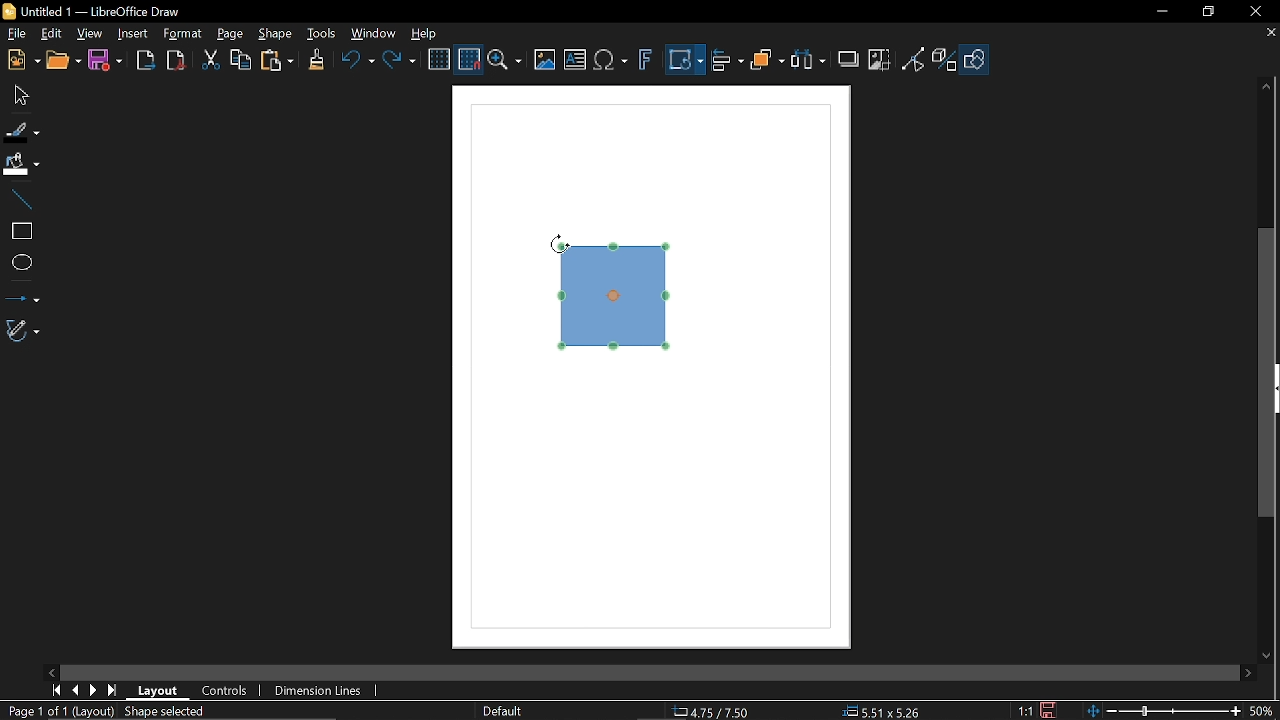  Describe the element at coordinates (22, 296) in the screenshot. I see `Lines and arrows` at that location.